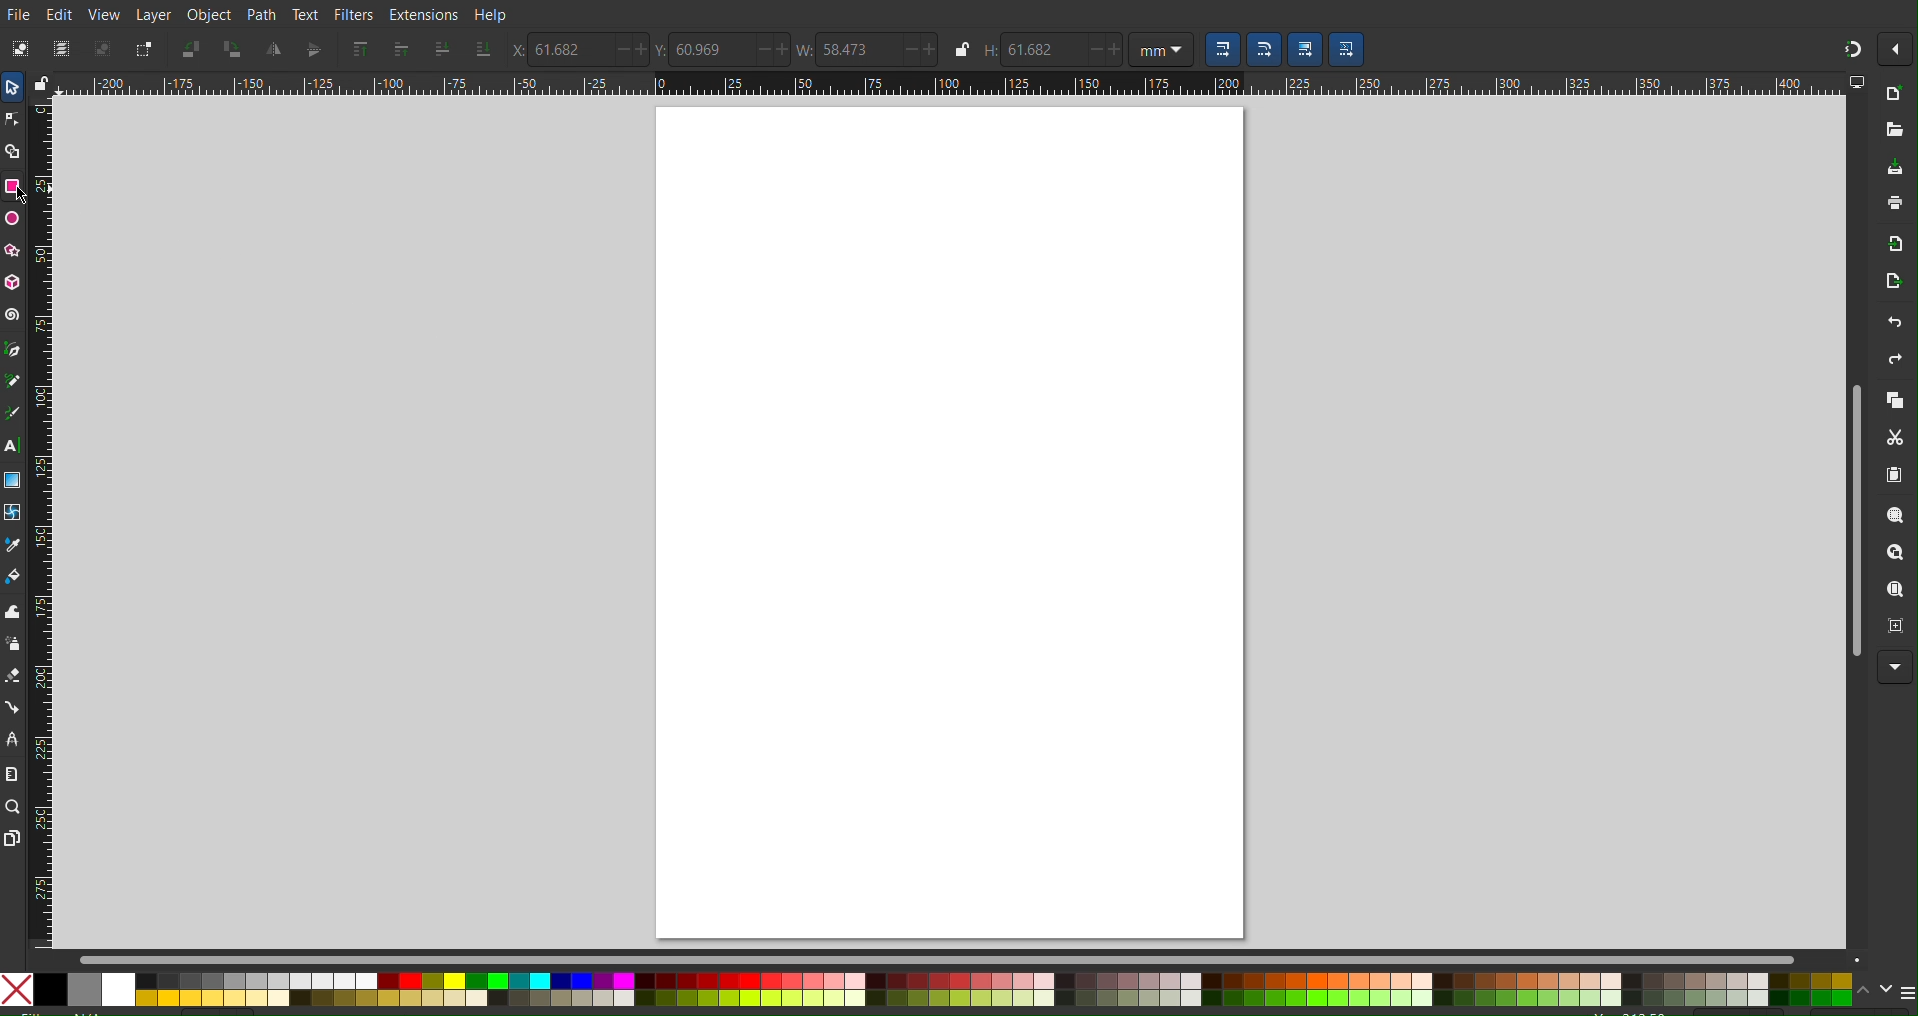 The height and width of the screenshot is (1016, 1918). What do you see at coordinates (959, 48) in the screenshot?
I see `lock` at bounding box center [959, 48].